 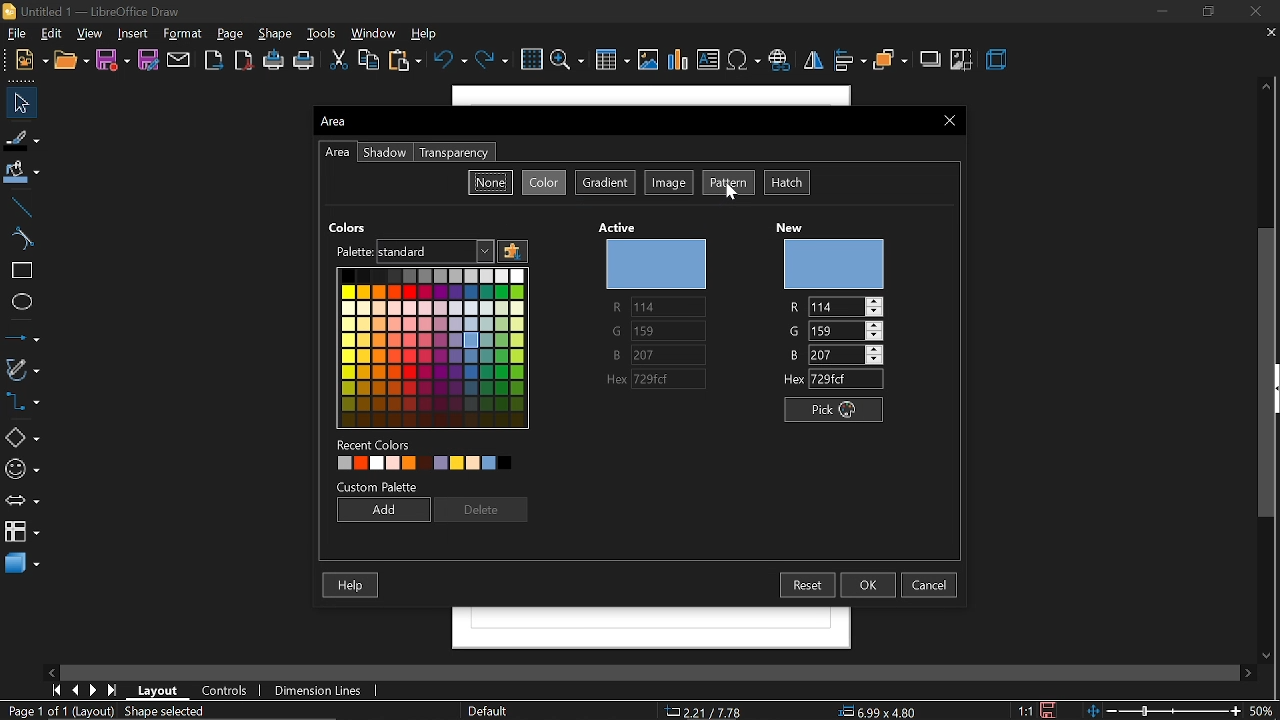 What do you see at coordinates (374, 33) in the screenshot?
I see `window` at bounding box center [374, 33].